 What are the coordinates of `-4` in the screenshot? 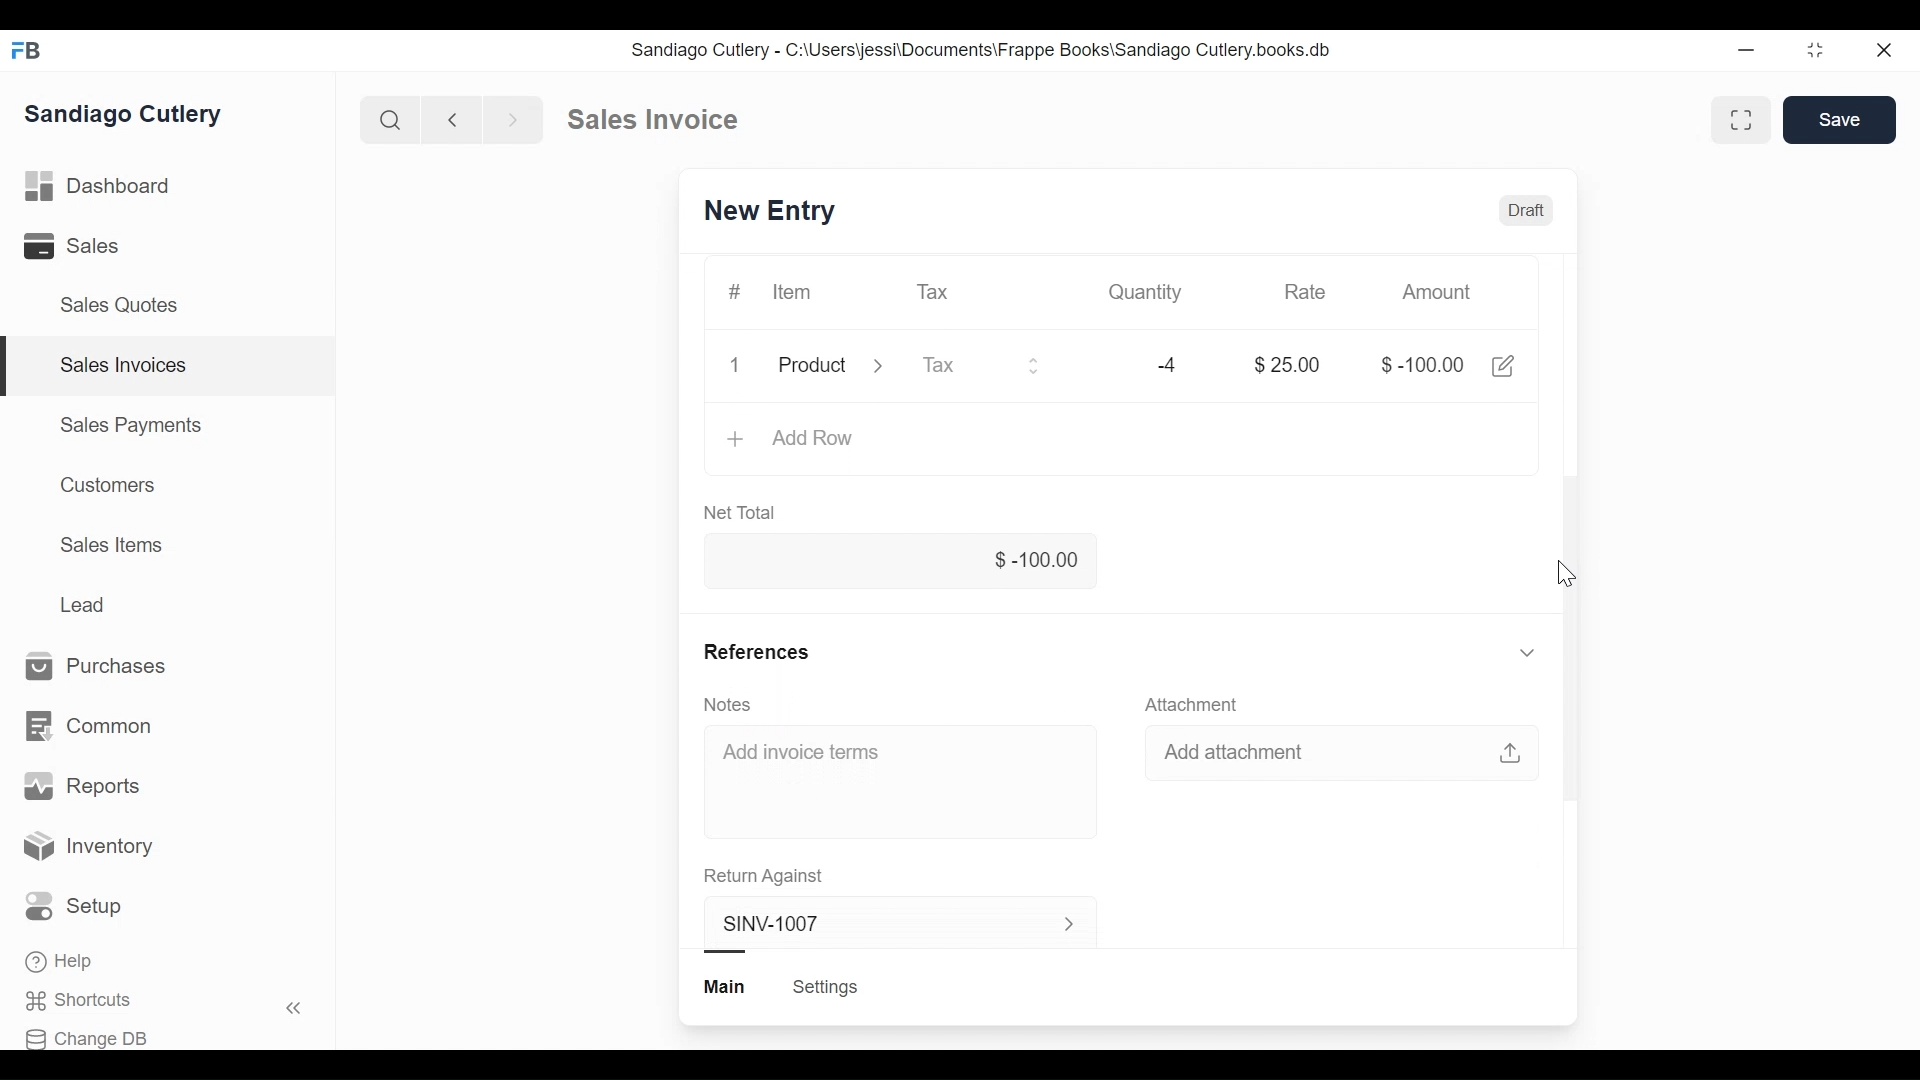 It's located at (1168, 364).